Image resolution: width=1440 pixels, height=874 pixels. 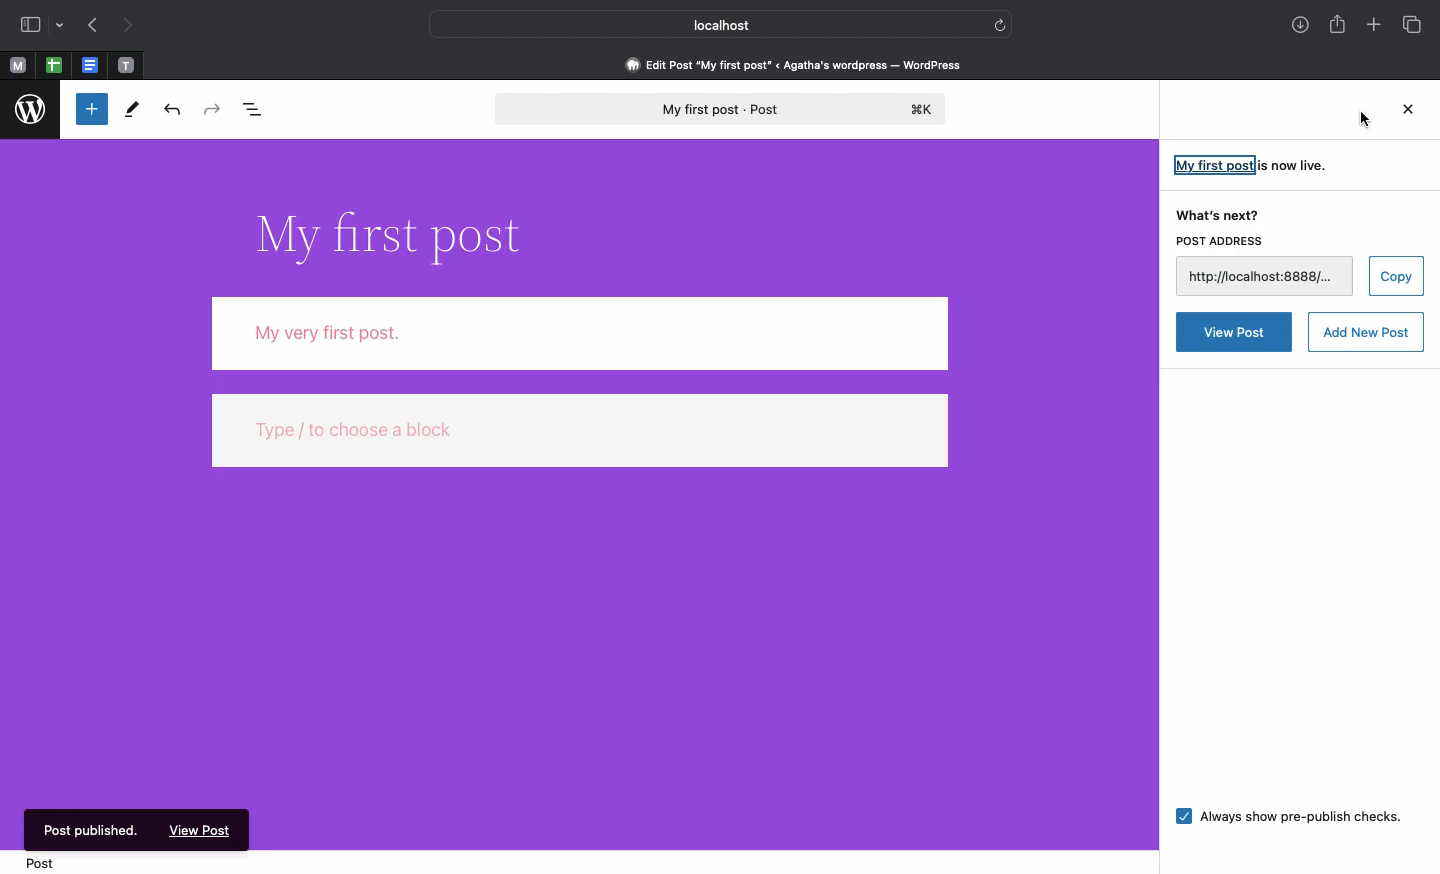 I want to click on copy, so click(x=1396, y=276).